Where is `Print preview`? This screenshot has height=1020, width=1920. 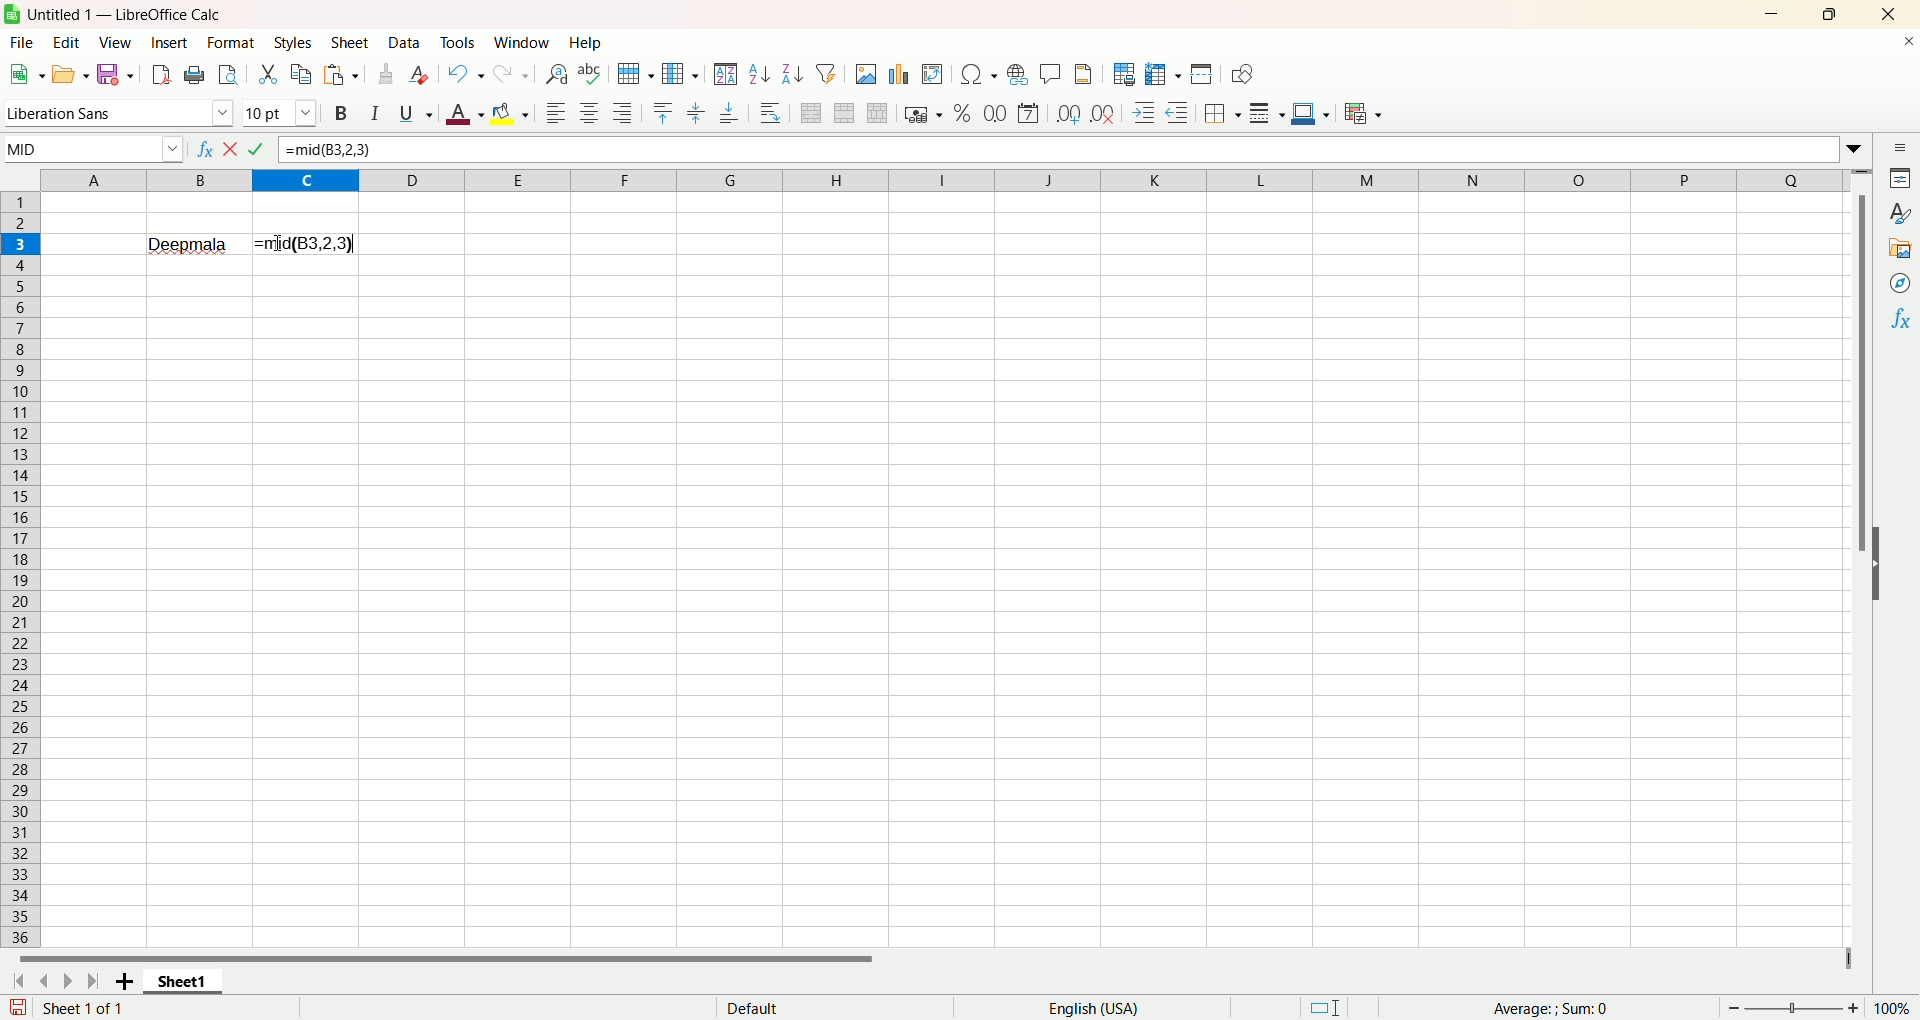
Print preview is located at coordinates (227, 75).